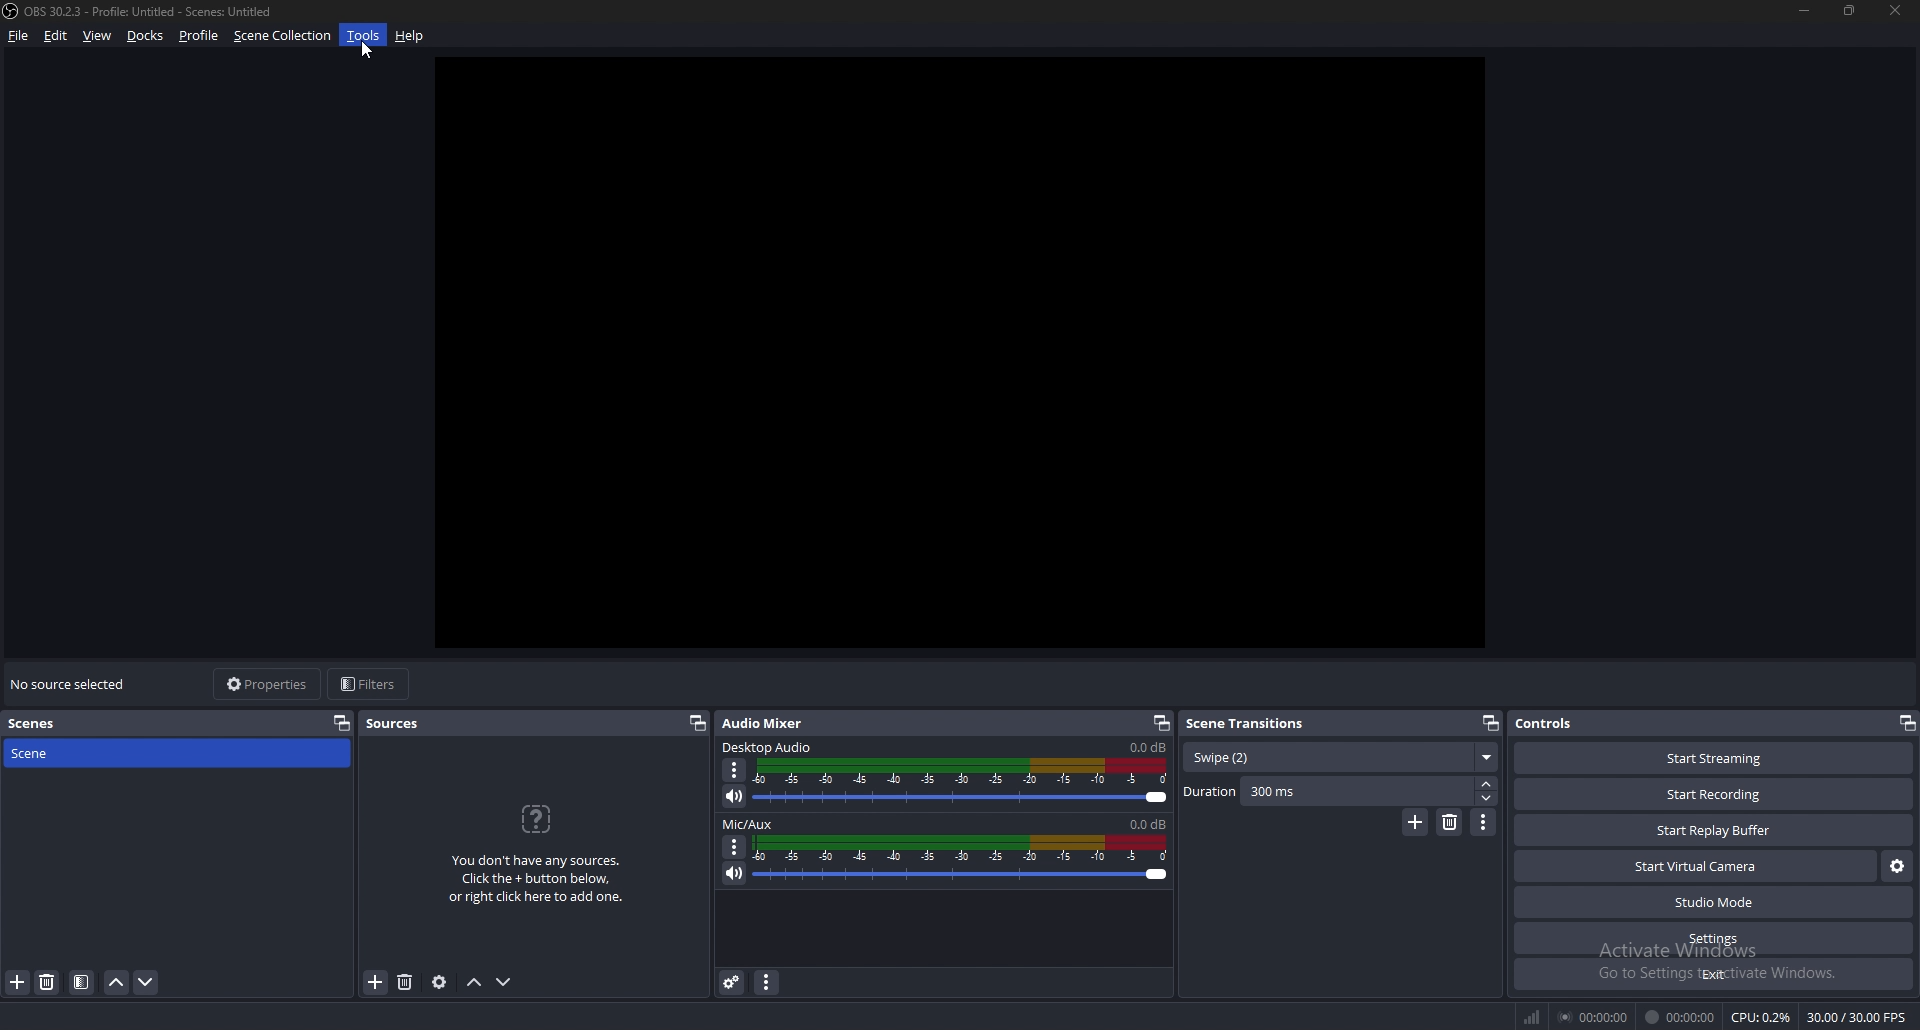 Image resolution: width=1920 pixels, height=1030 pixels. What do you see at coordinates (269, 684) in the screenshot?
I see `properties` at bounding box center [269, 684].